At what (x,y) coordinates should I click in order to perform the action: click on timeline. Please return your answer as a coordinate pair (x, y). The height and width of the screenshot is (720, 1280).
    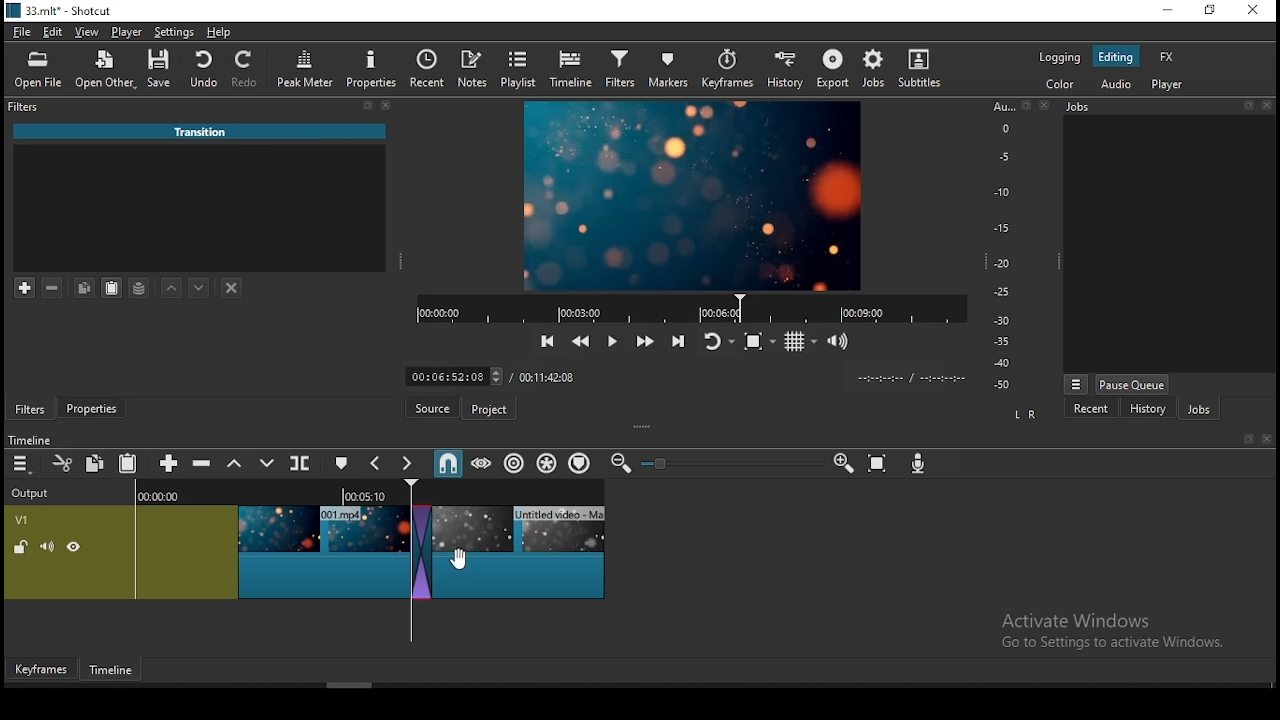
    Looking at the image, I should click on (34, 437).